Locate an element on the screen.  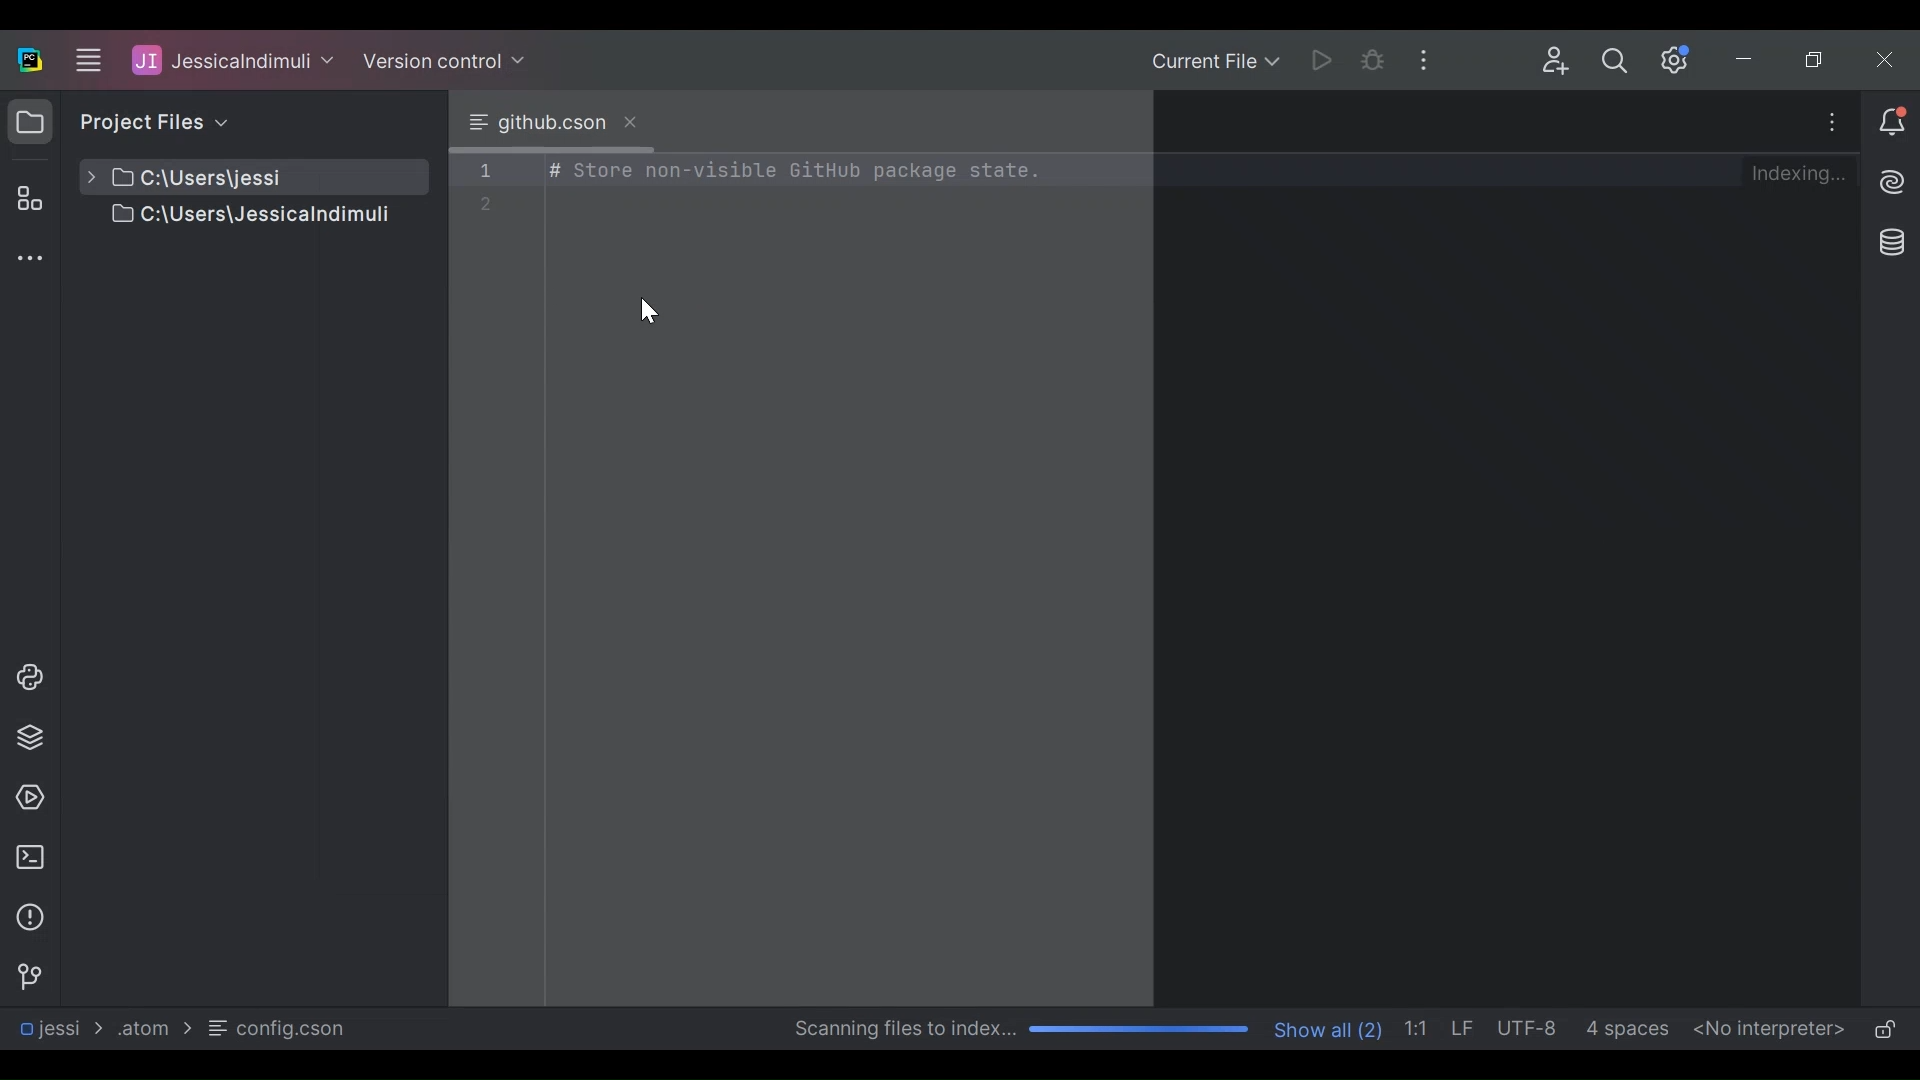
Scanning files to index Progress is located at coordinates (1016, 1030).